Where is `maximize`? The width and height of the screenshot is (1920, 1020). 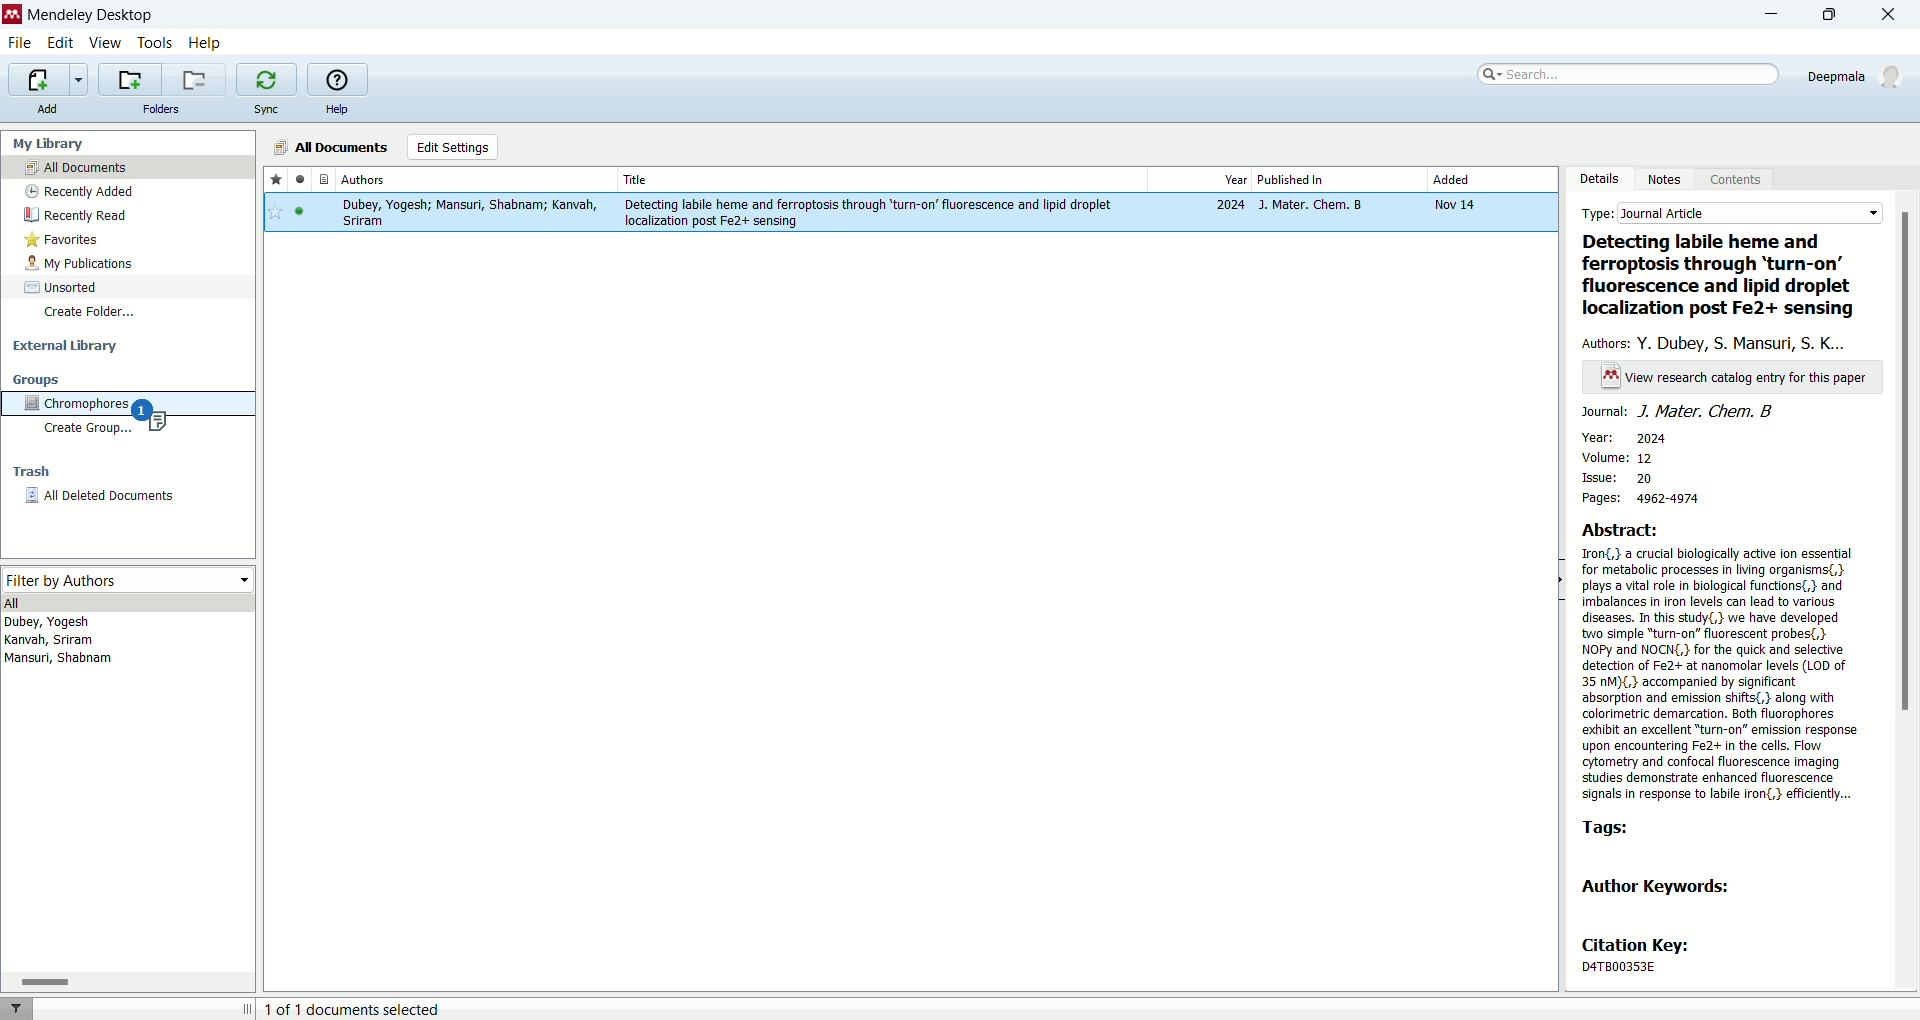
maximize is located at coordinates (1831, 14).